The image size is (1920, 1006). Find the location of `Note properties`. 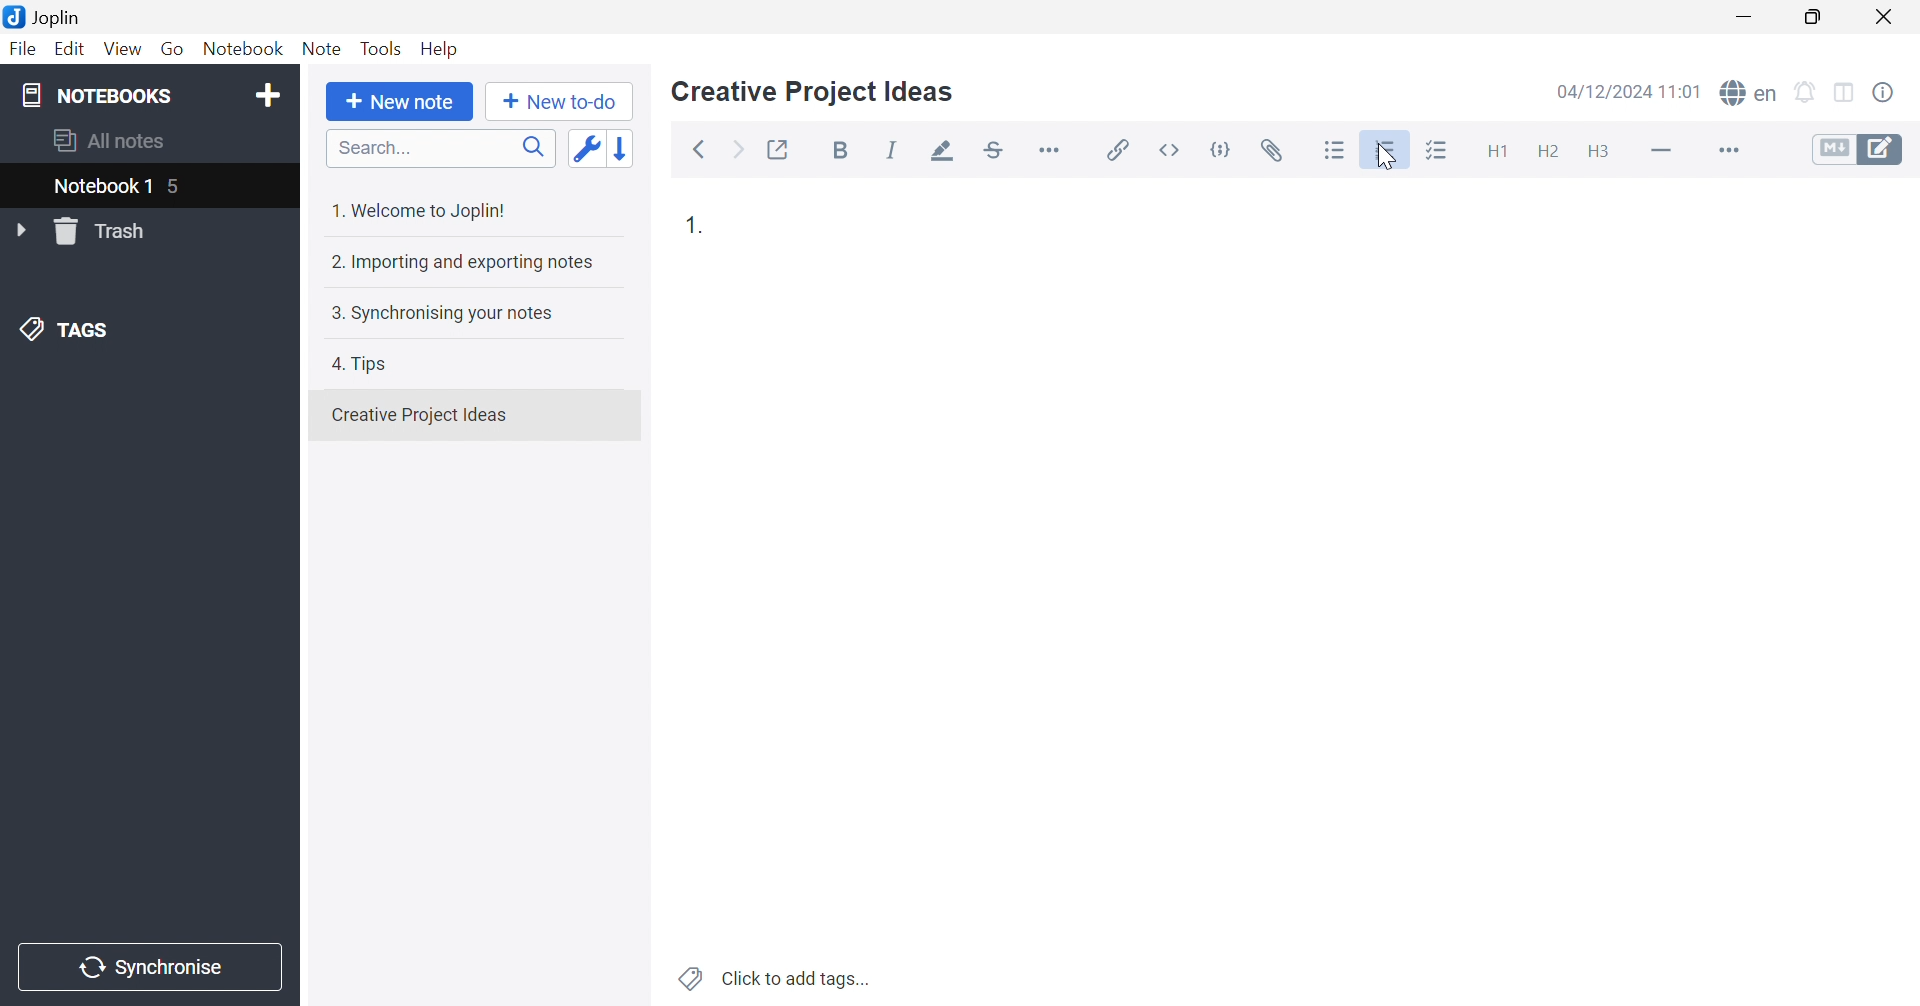

Note properties is located at coordinates (1895, 93).